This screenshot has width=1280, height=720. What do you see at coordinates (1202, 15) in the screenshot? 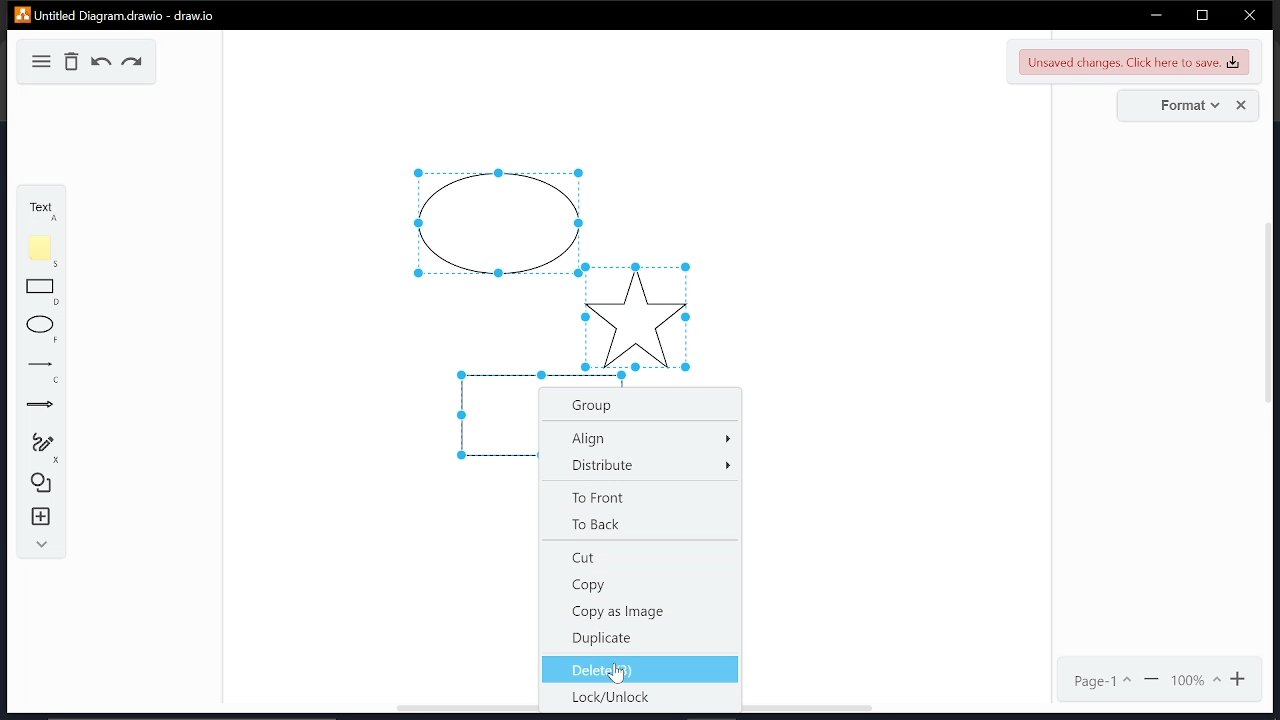
I see `restore down` at bounding box center [1202, 15].